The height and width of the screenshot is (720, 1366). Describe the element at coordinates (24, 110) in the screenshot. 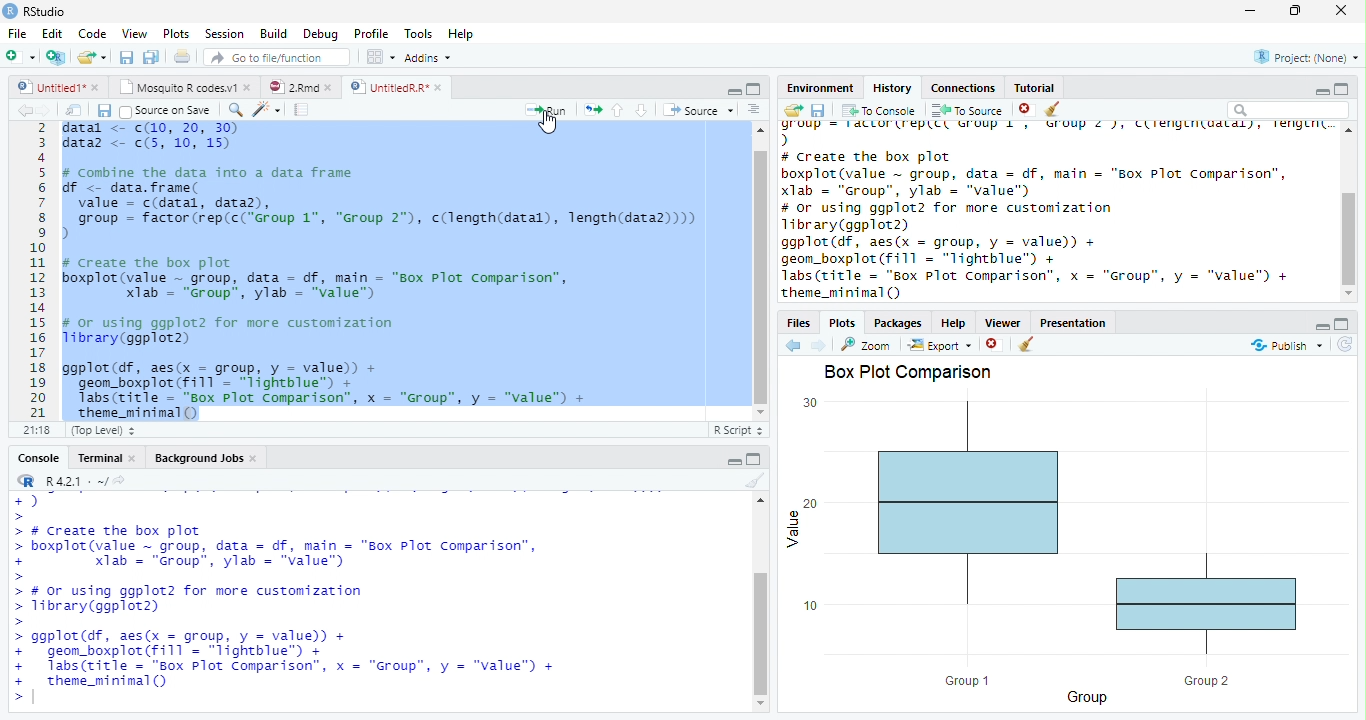

I see `Go back to previous source location` at that location.